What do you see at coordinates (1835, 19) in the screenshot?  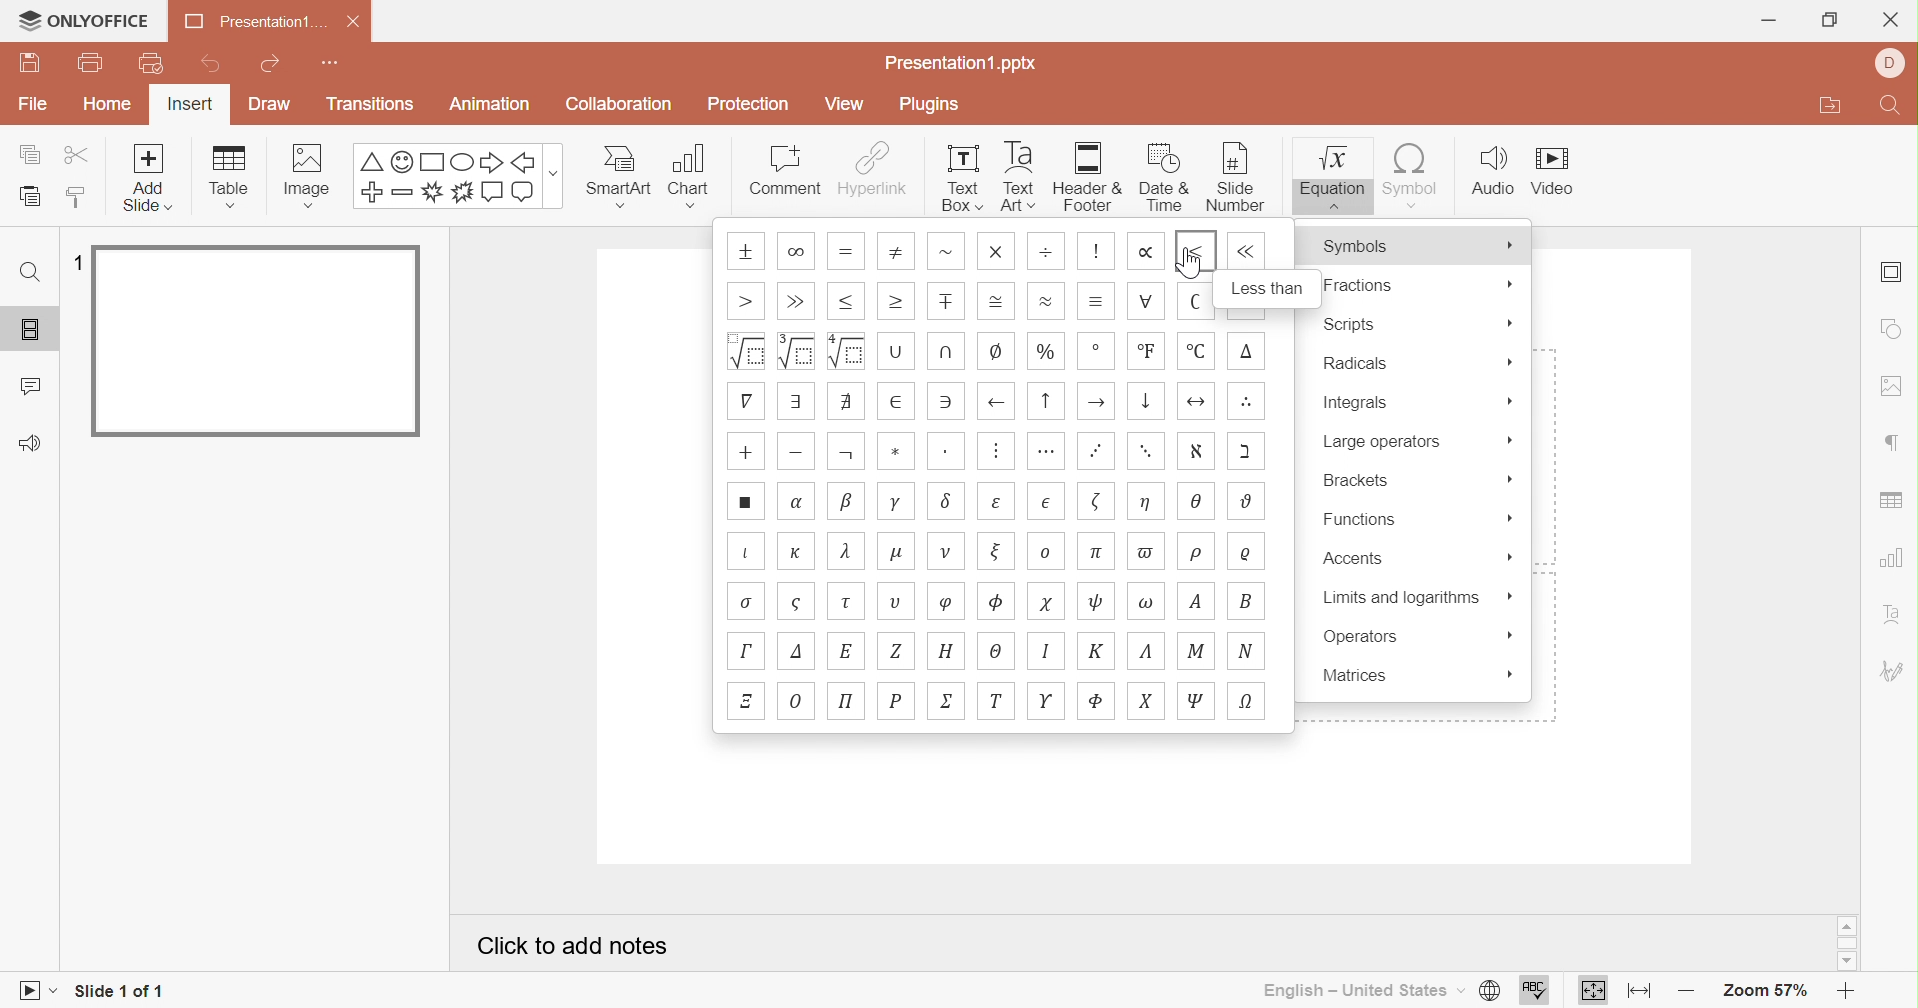 I see `Restore Down` at bounding box center [1835, 19].